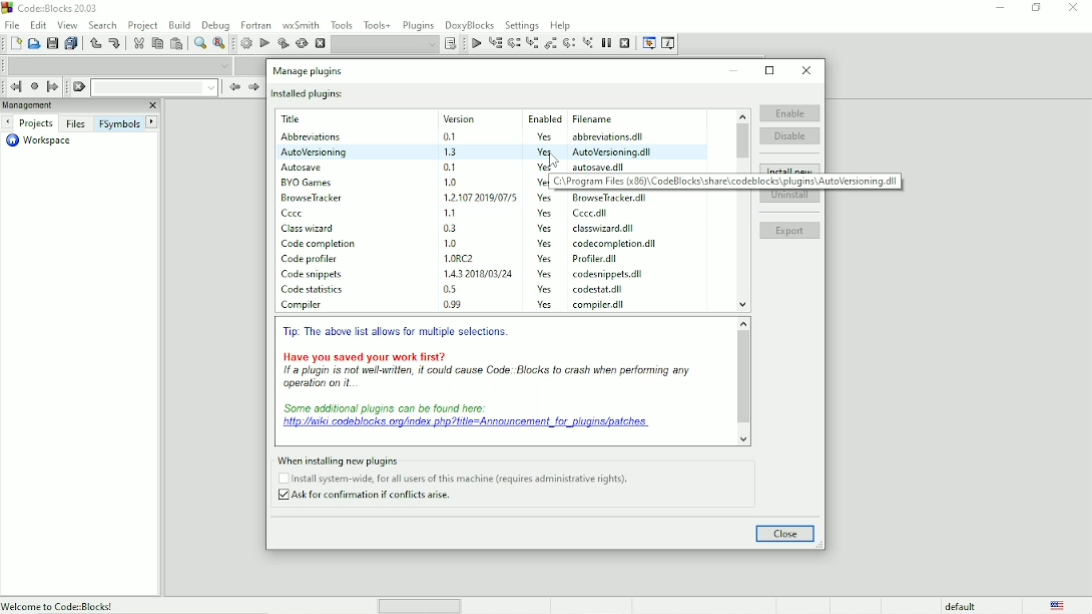 This screenshot has height=614, width=1092. What do you see at coordinates (10, 24) in the screenshot?
I see `File` at bounding box center [10, 24].